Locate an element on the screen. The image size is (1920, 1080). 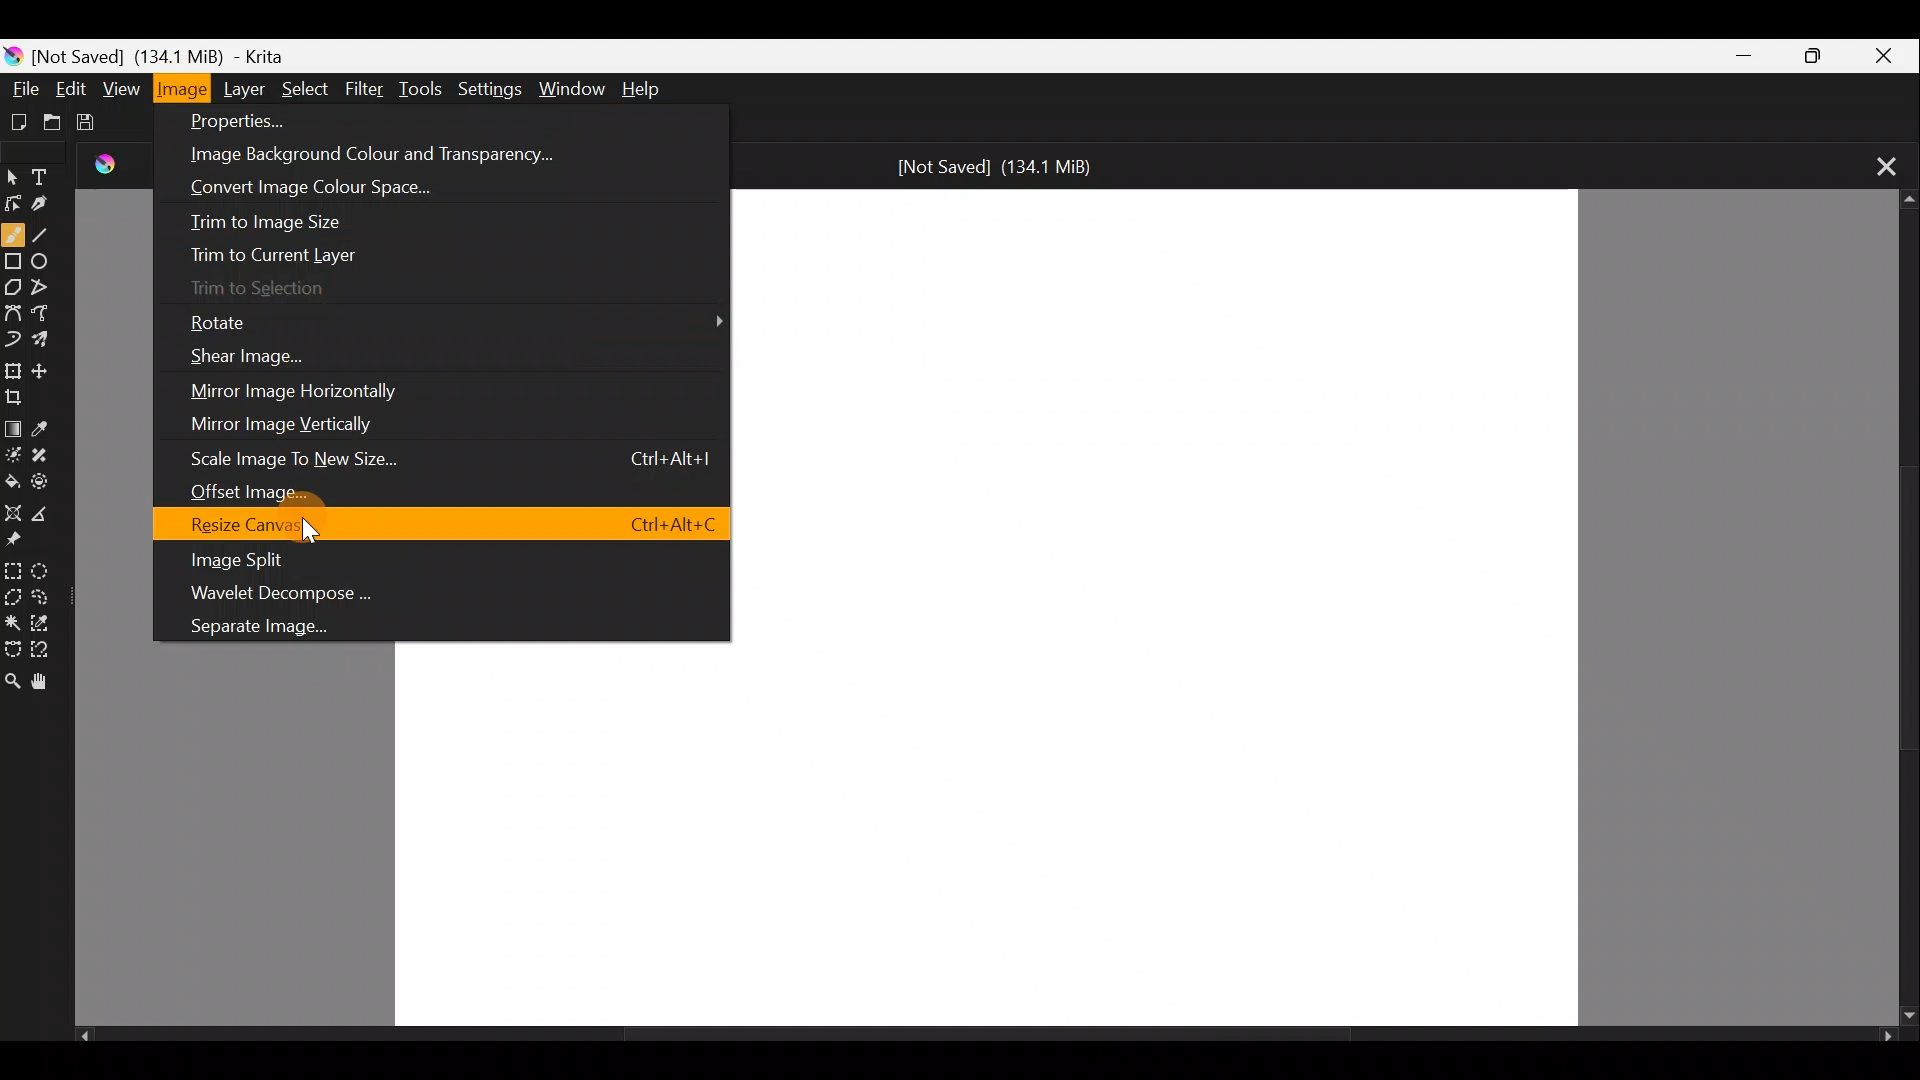
Trim to image size is located at coordinates (301, 218).